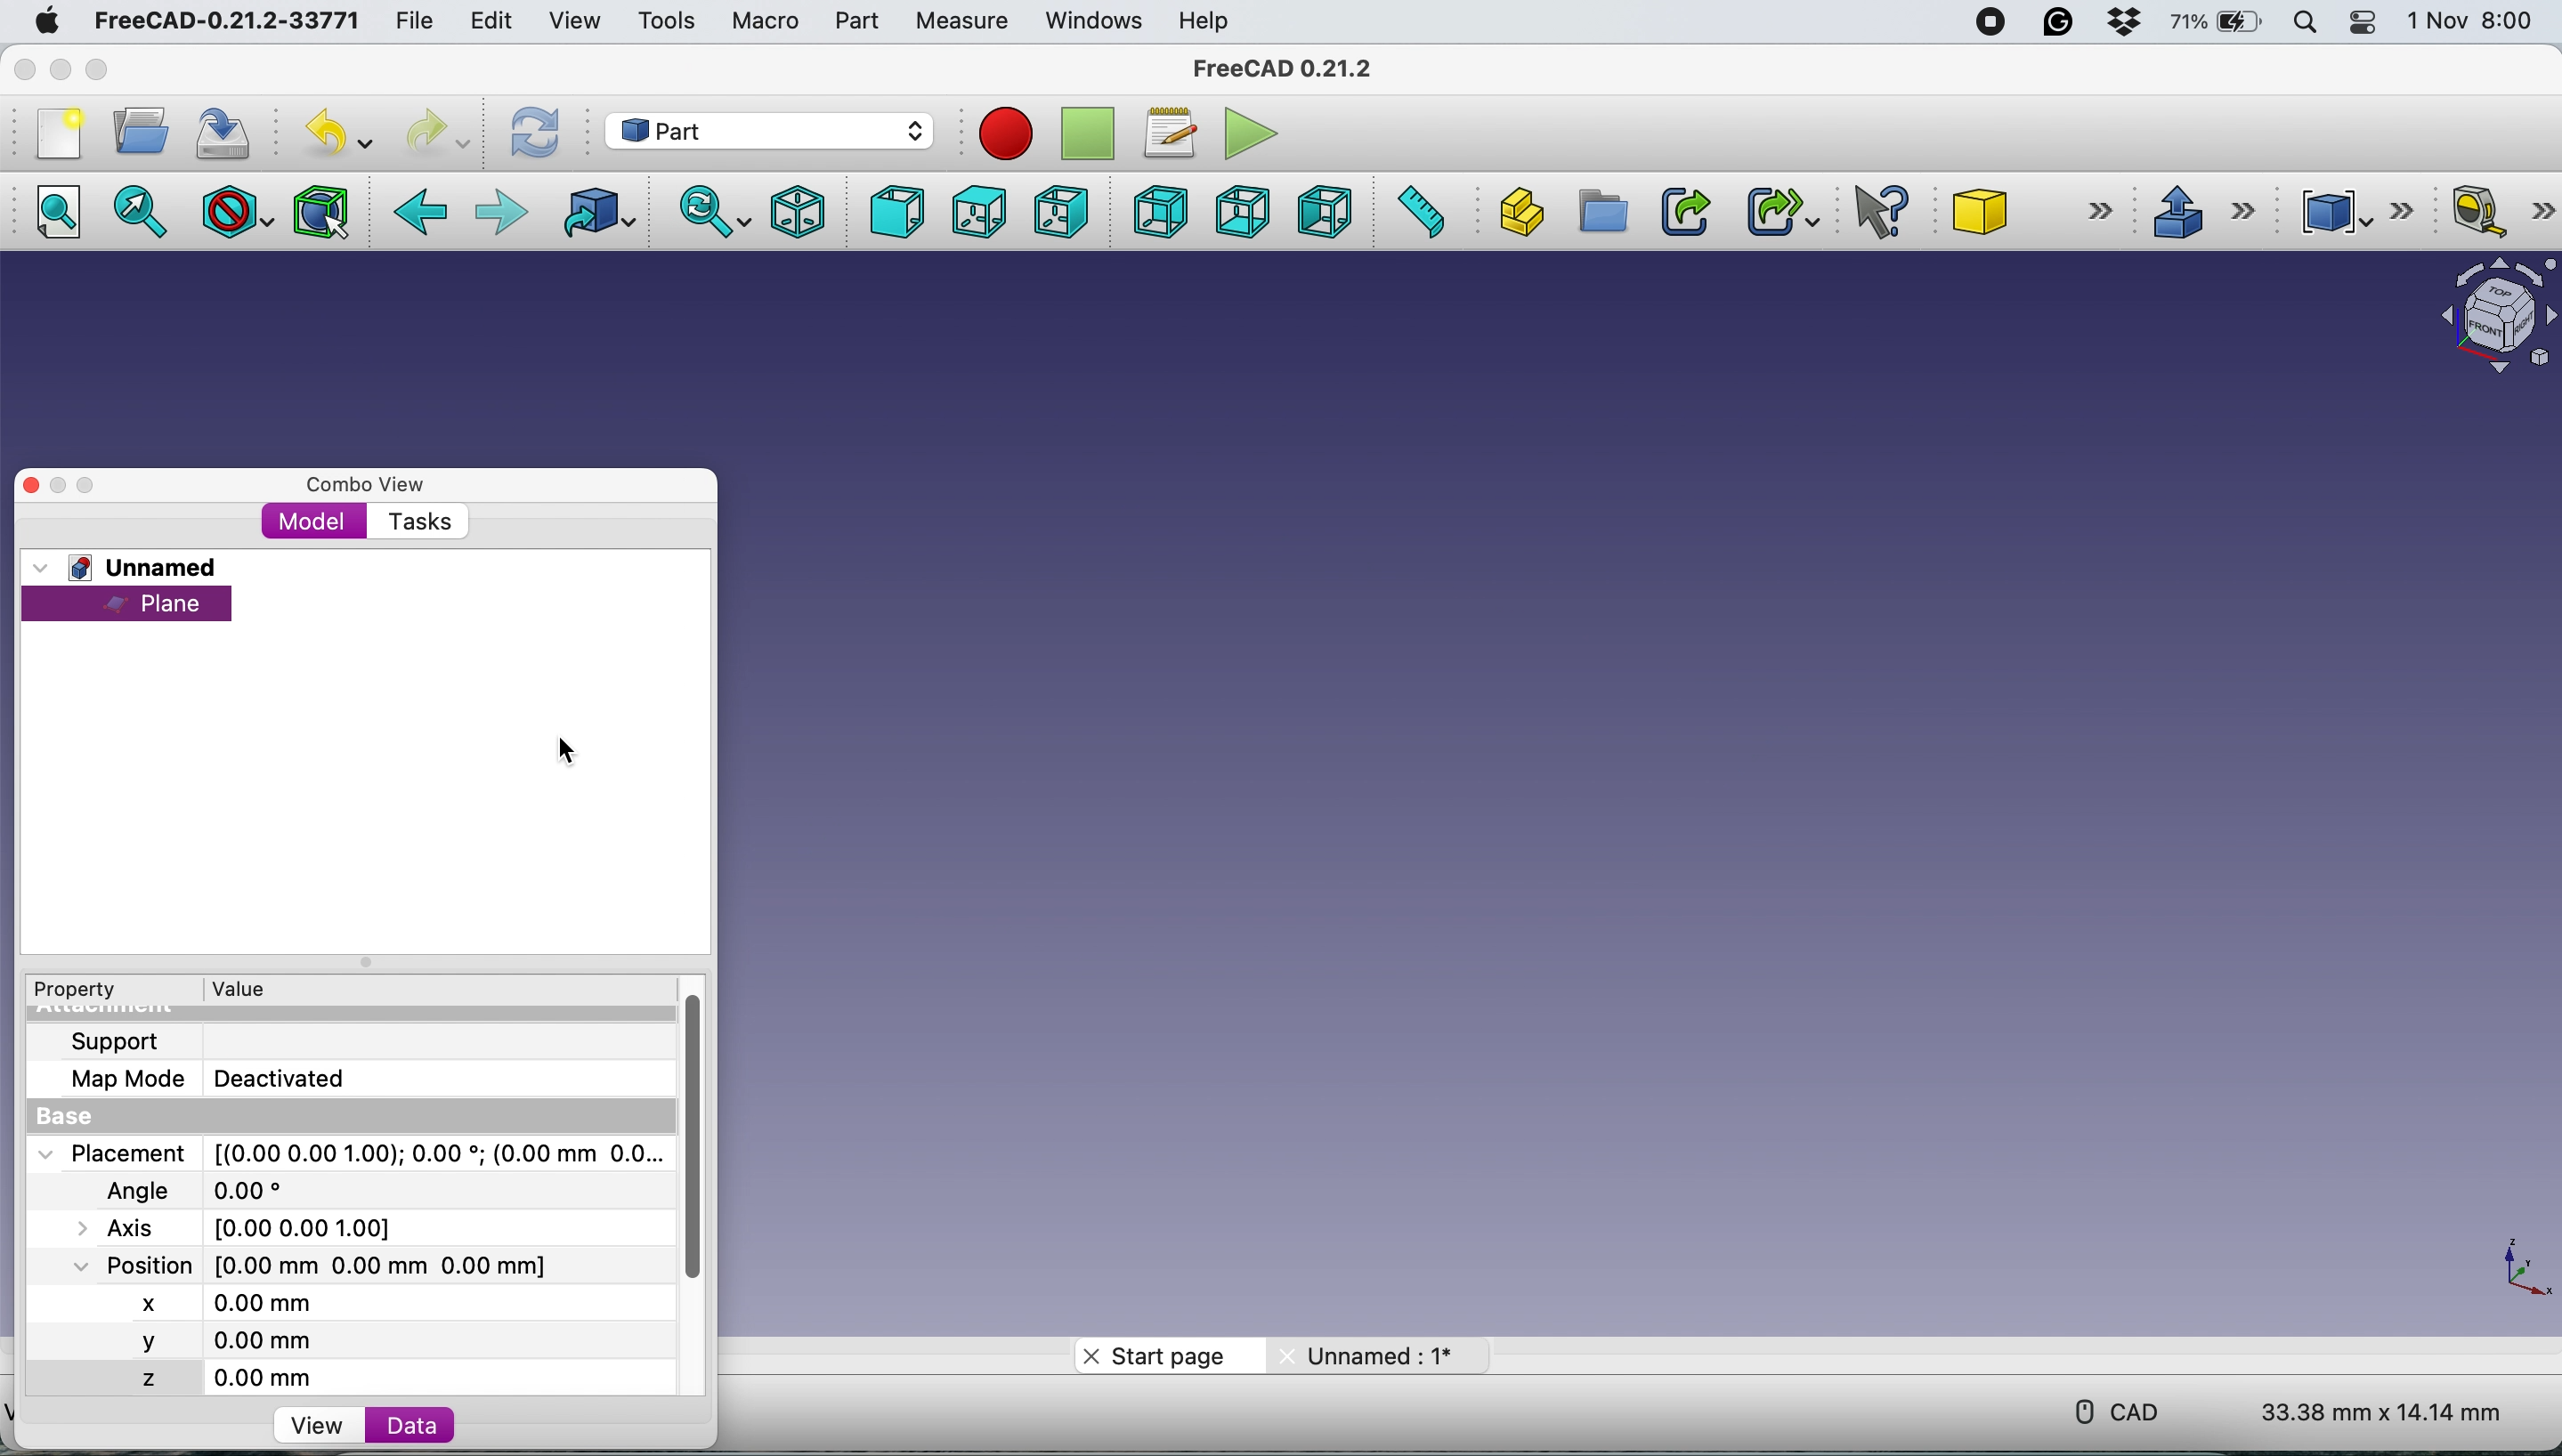  Describe the element at coordinates (2369, 25) in the screenshot. I see `control center` at that location.